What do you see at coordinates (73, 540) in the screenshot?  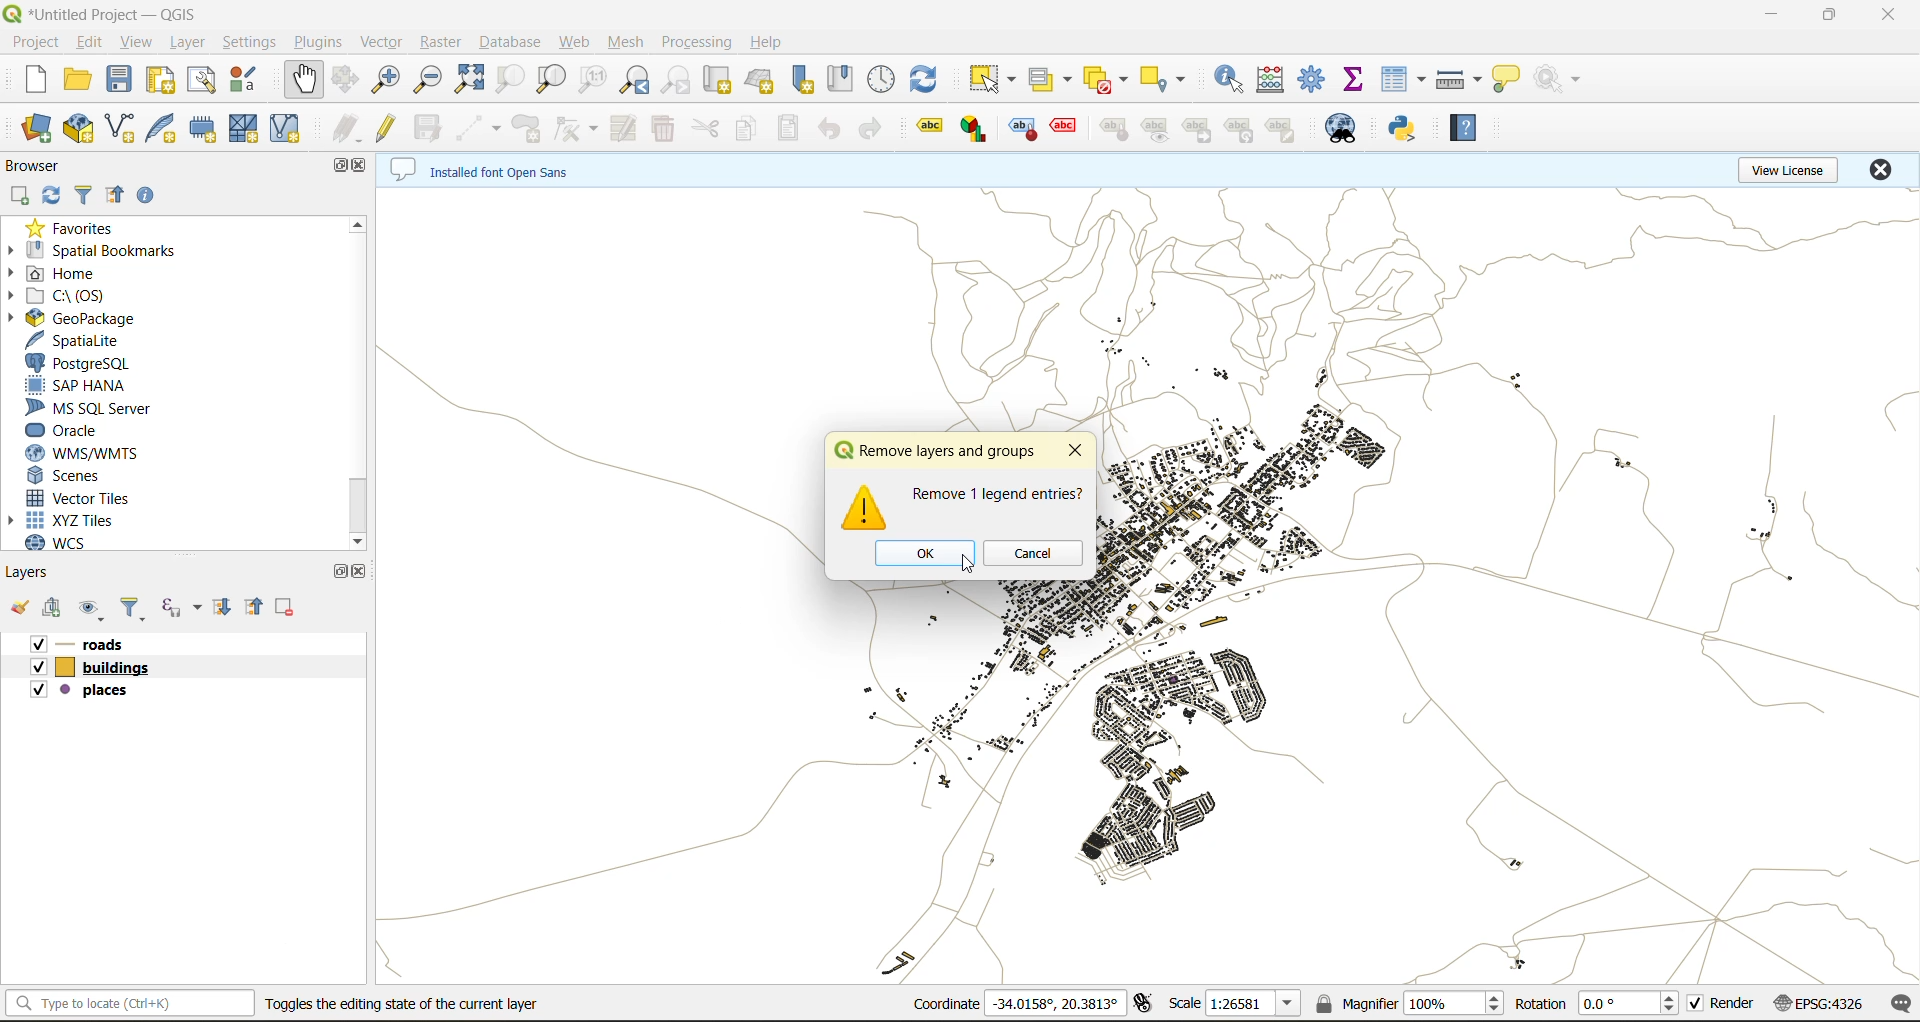 I see `wcs` at bounding box center [73, 540].